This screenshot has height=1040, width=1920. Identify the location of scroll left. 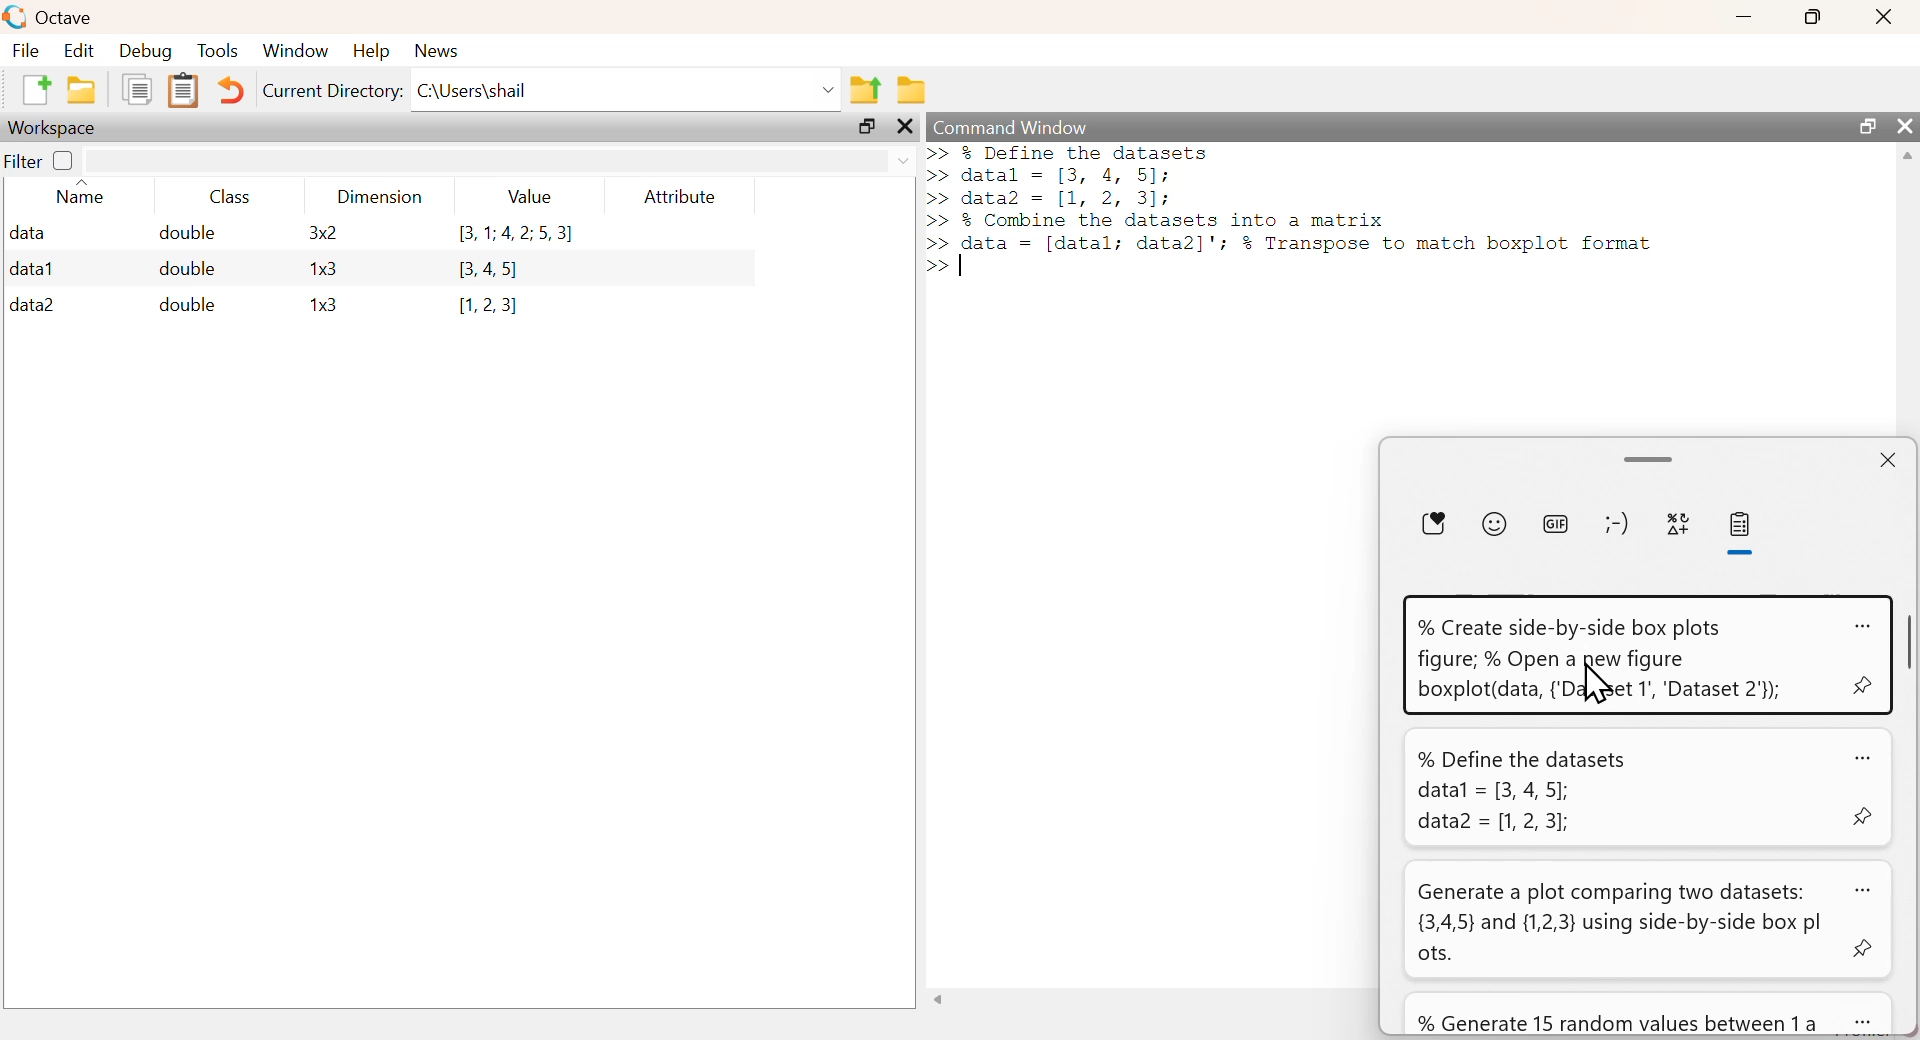
(942, 1001).